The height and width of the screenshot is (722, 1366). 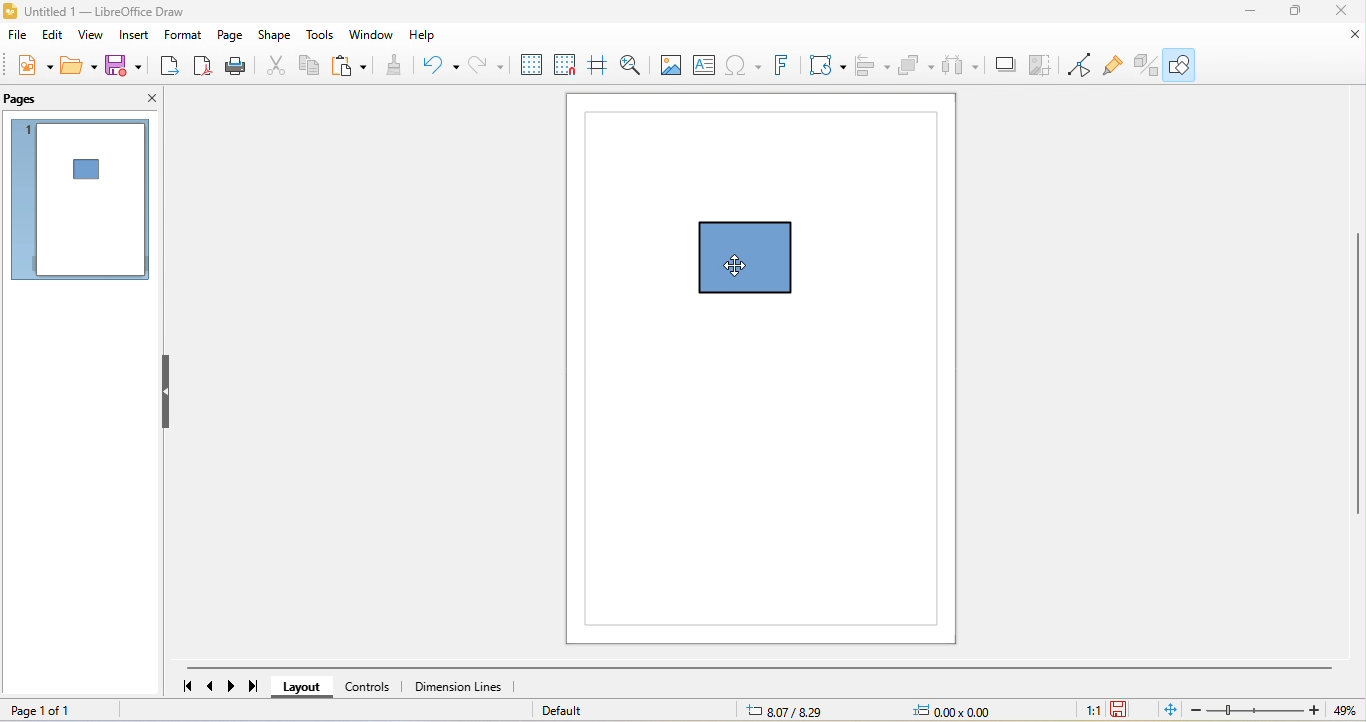 I want to click on helpline while moving, so click(x=596, y=66).